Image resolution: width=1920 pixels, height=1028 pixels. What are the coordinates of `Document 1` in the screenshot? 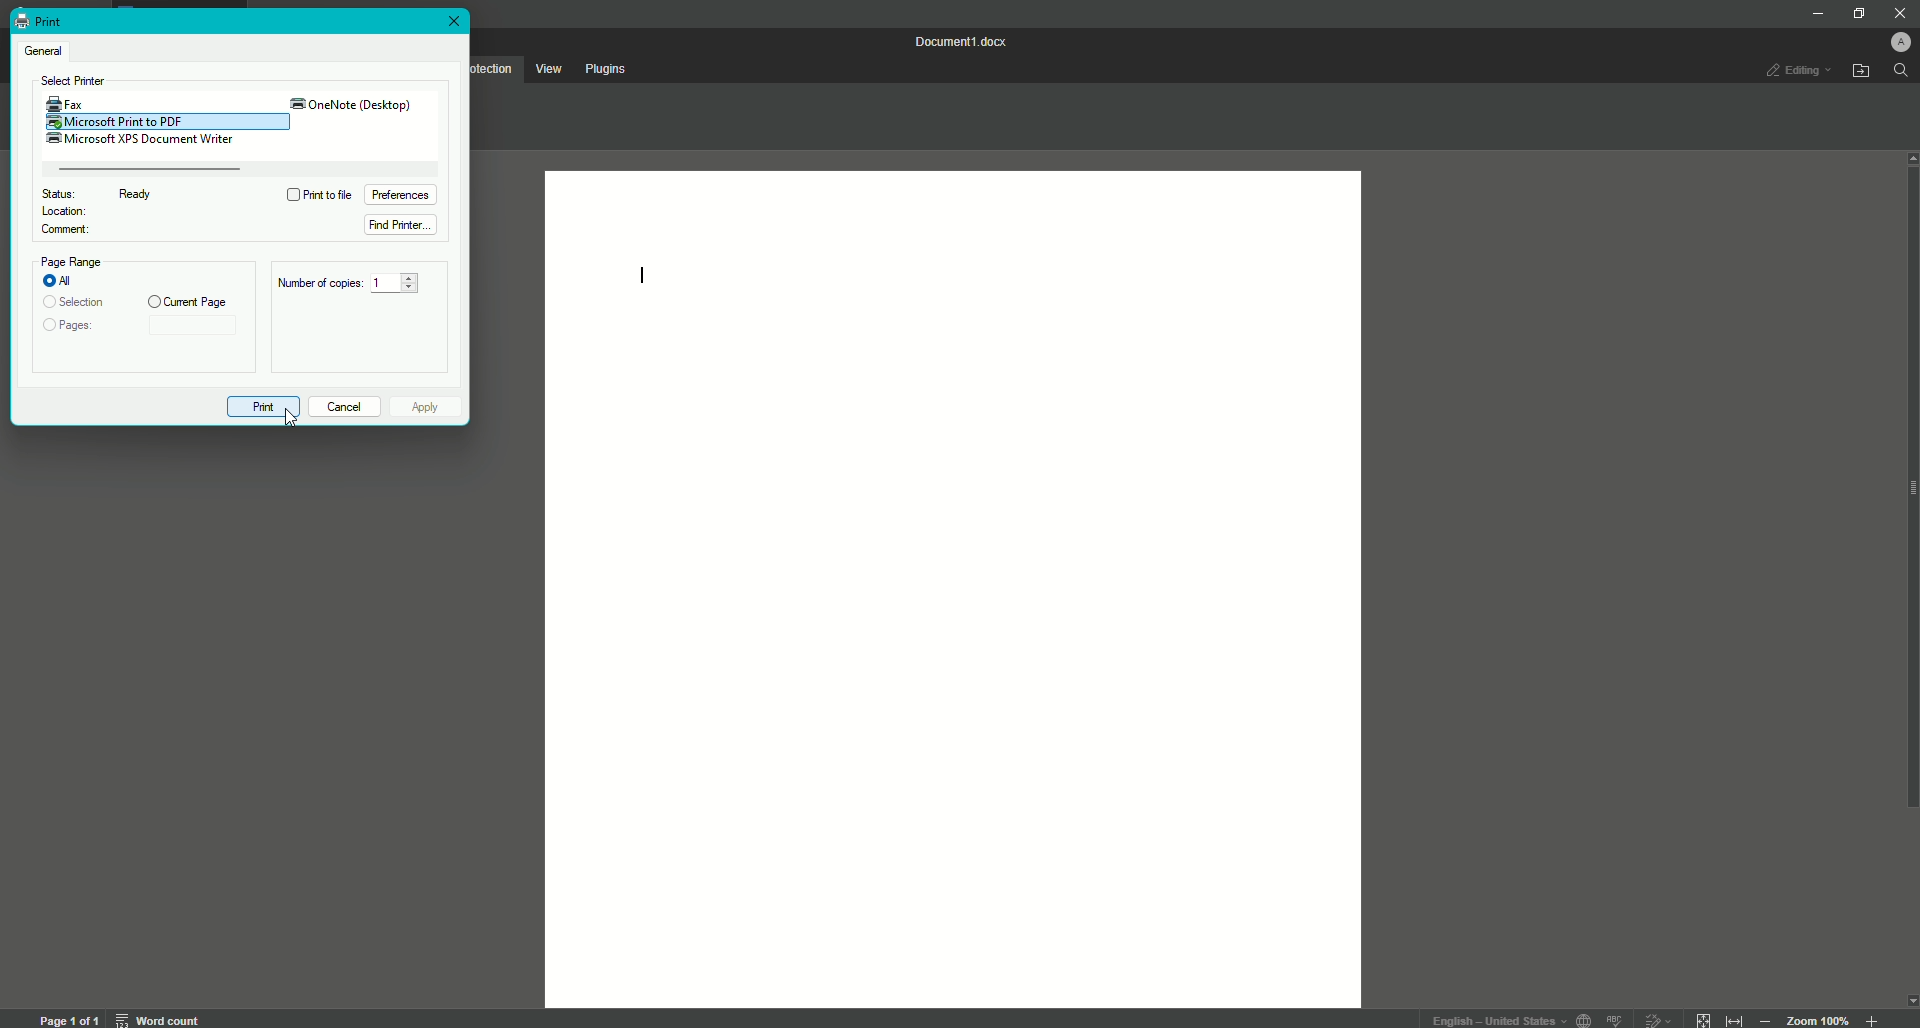 It's located at (960, 41).